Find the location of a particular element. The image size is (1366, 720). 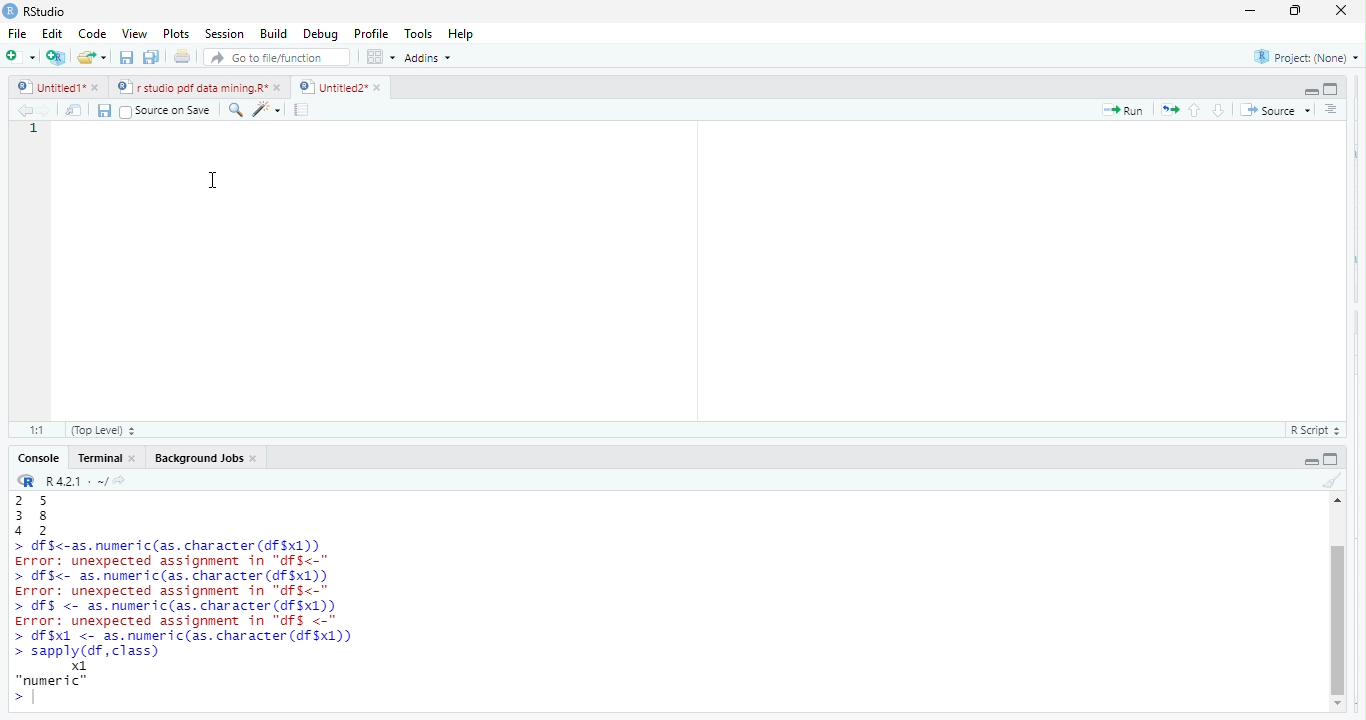

close is located at coordinates (381, 86).